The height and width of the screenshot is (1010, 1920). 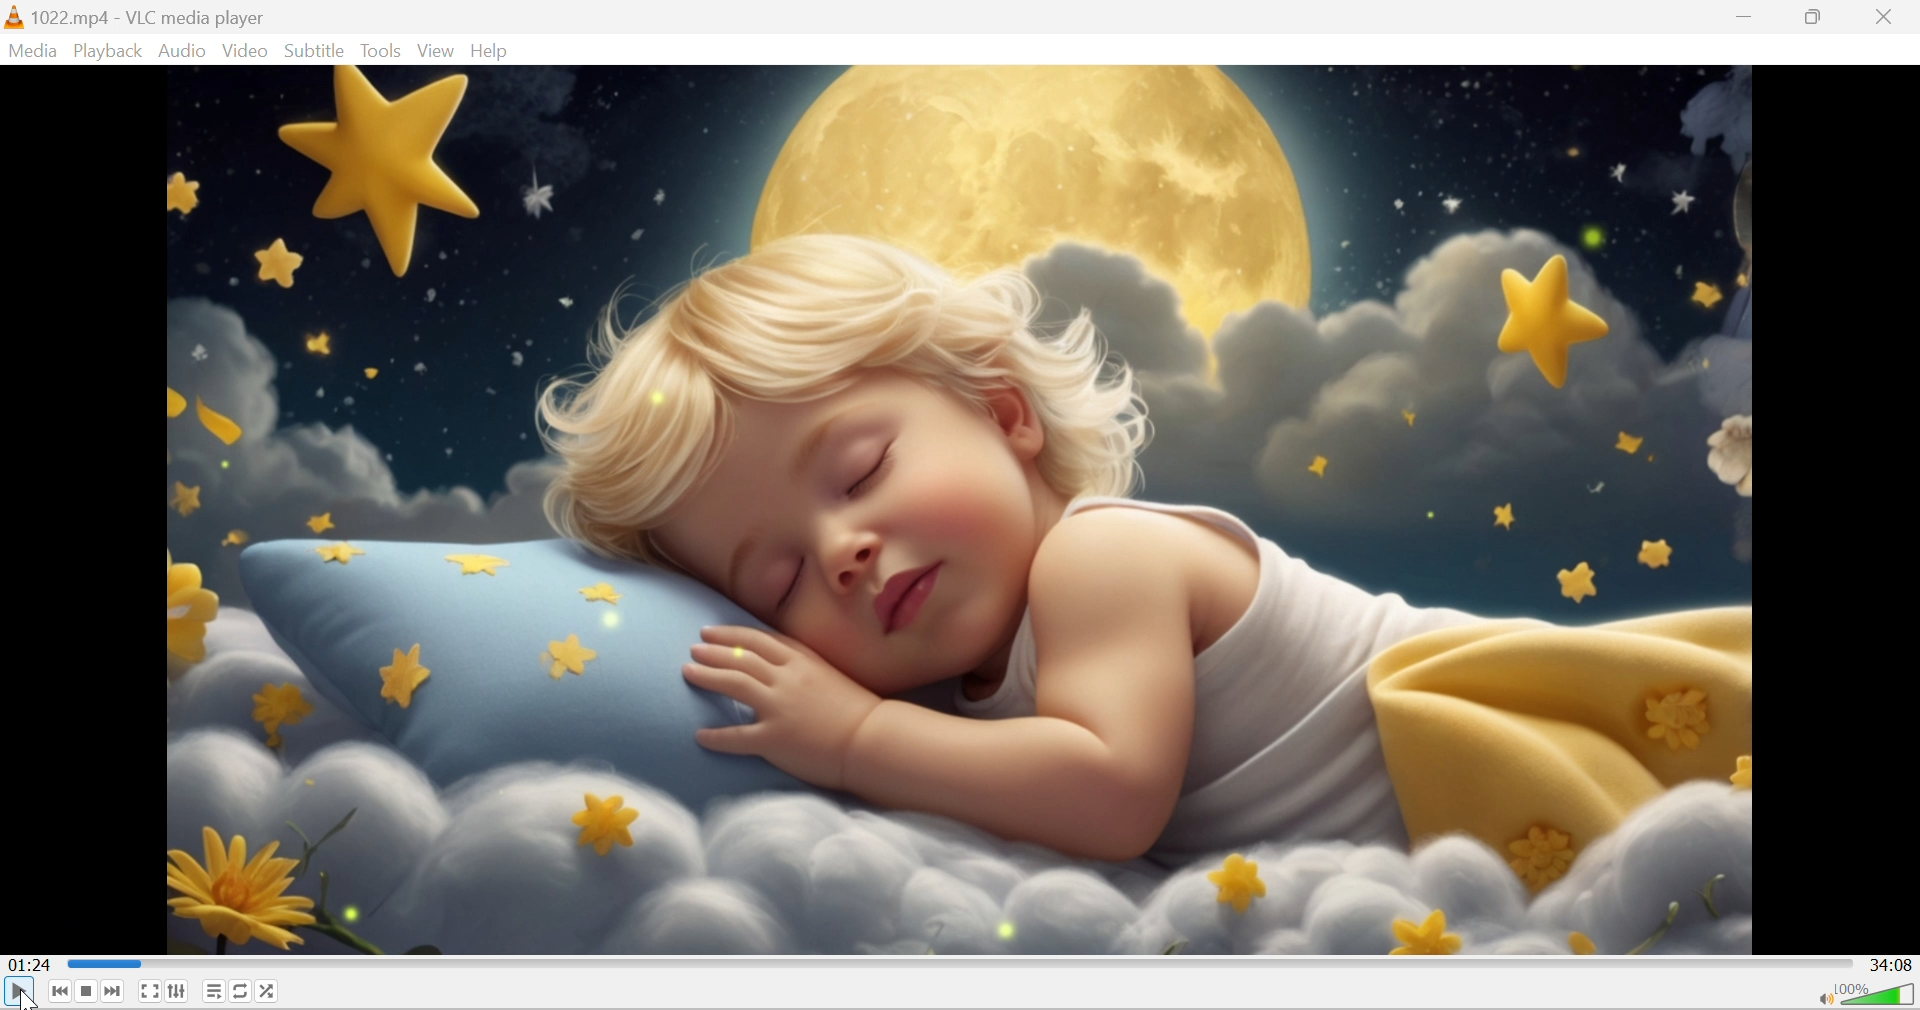 What do you see at coordinates (1892, 965) in the screenshot?
I see `34:08` at bounding box center [1892, 965].